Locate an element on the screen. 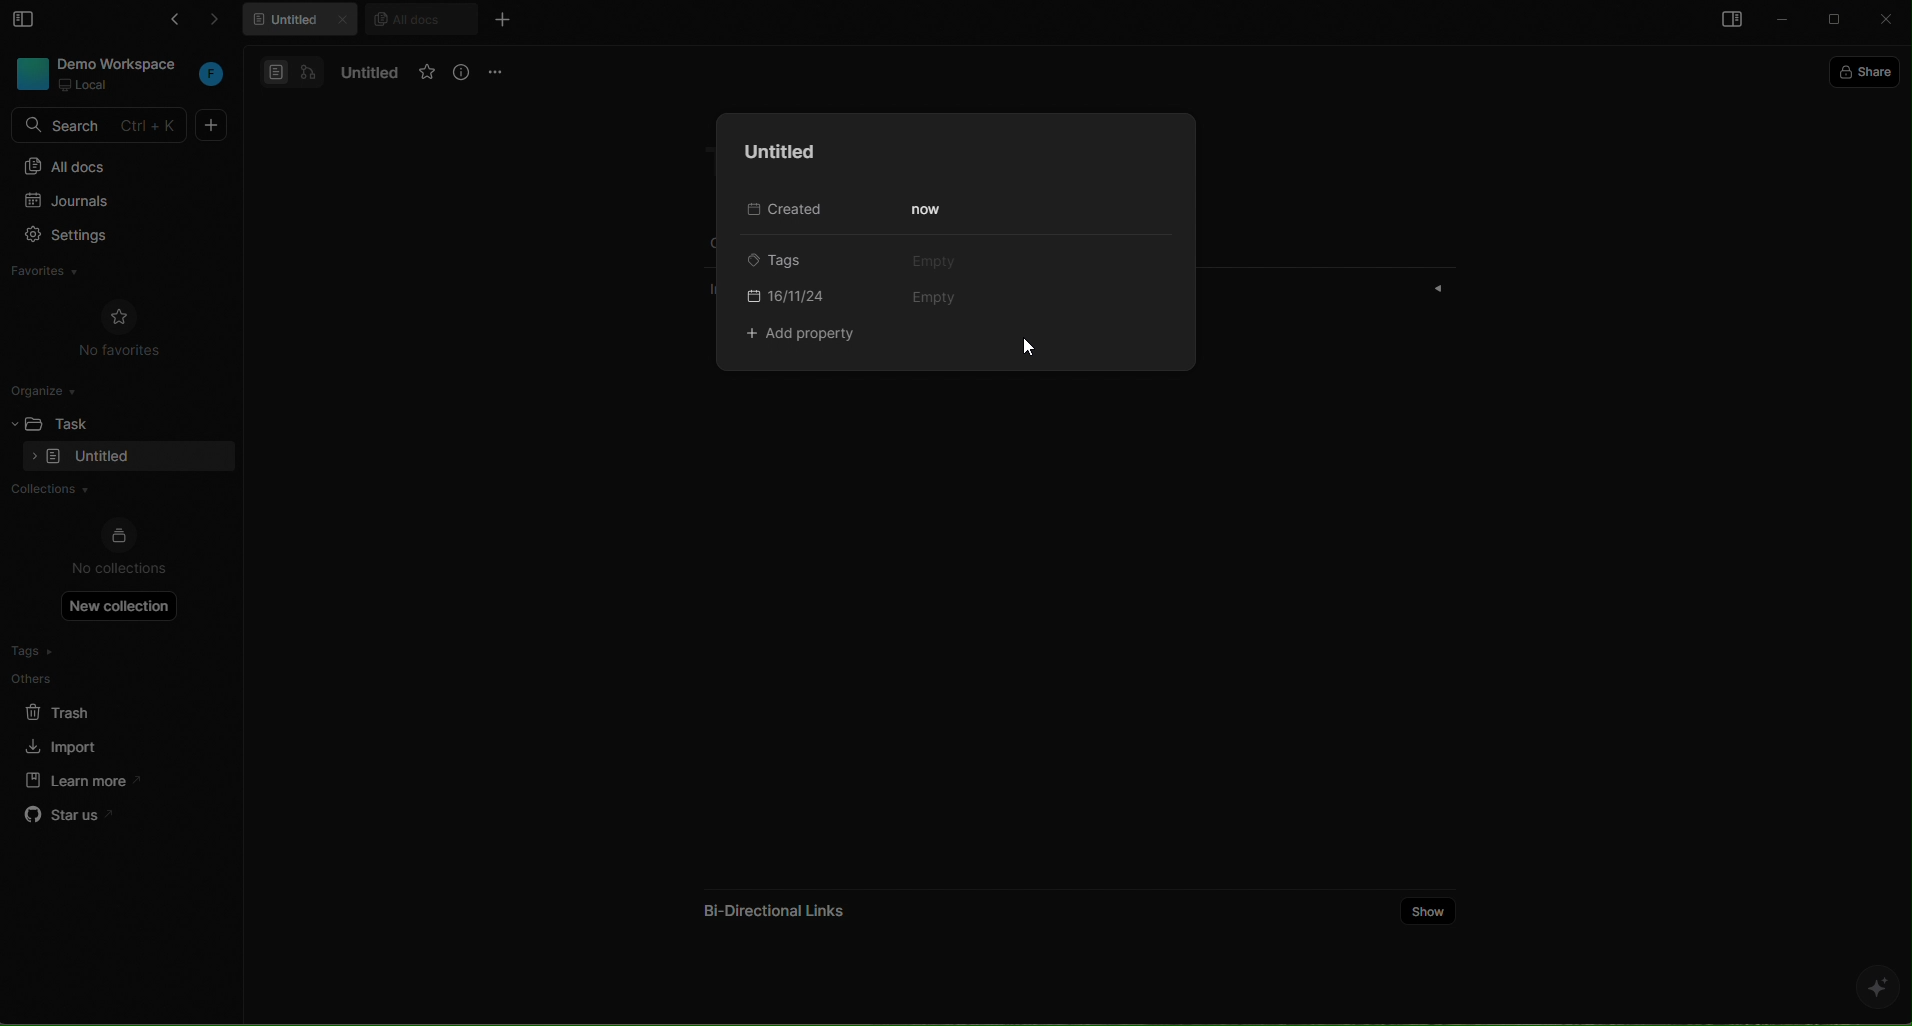 This screenshot has width=1912, height=1026. new tab is located at coordinates (501, 19).